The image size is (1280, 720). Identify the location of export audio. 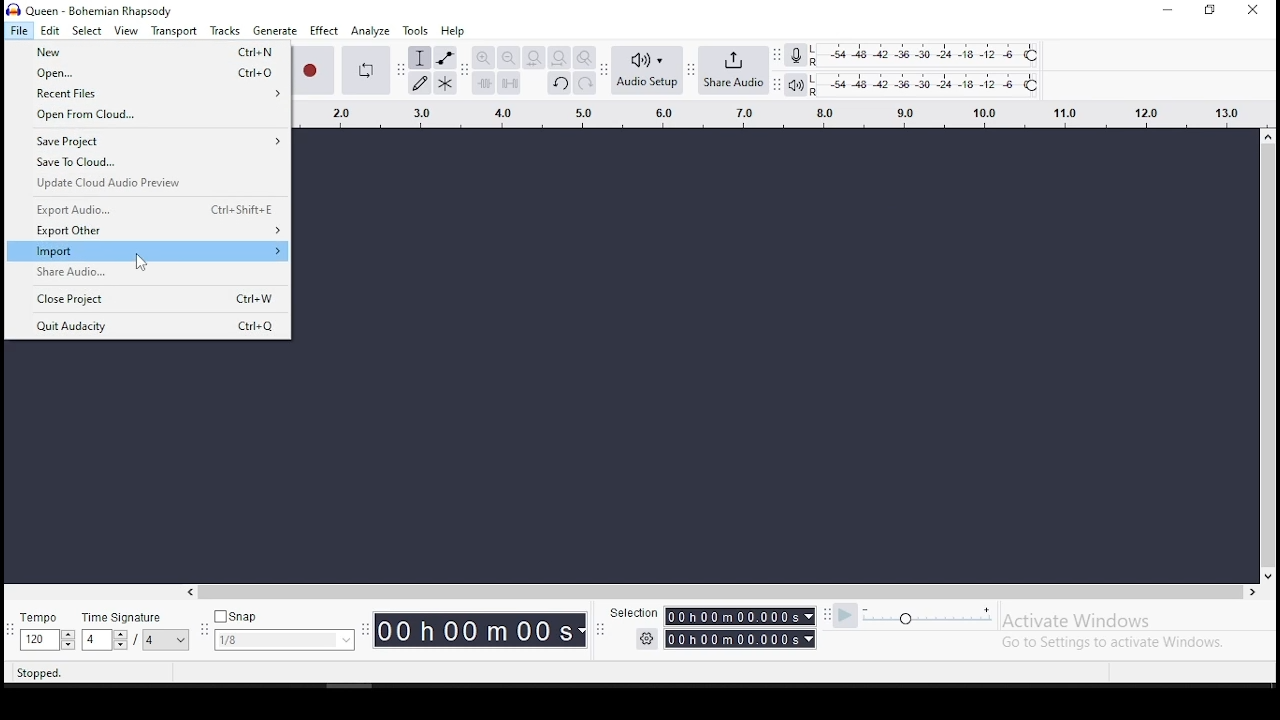
(148, 209).